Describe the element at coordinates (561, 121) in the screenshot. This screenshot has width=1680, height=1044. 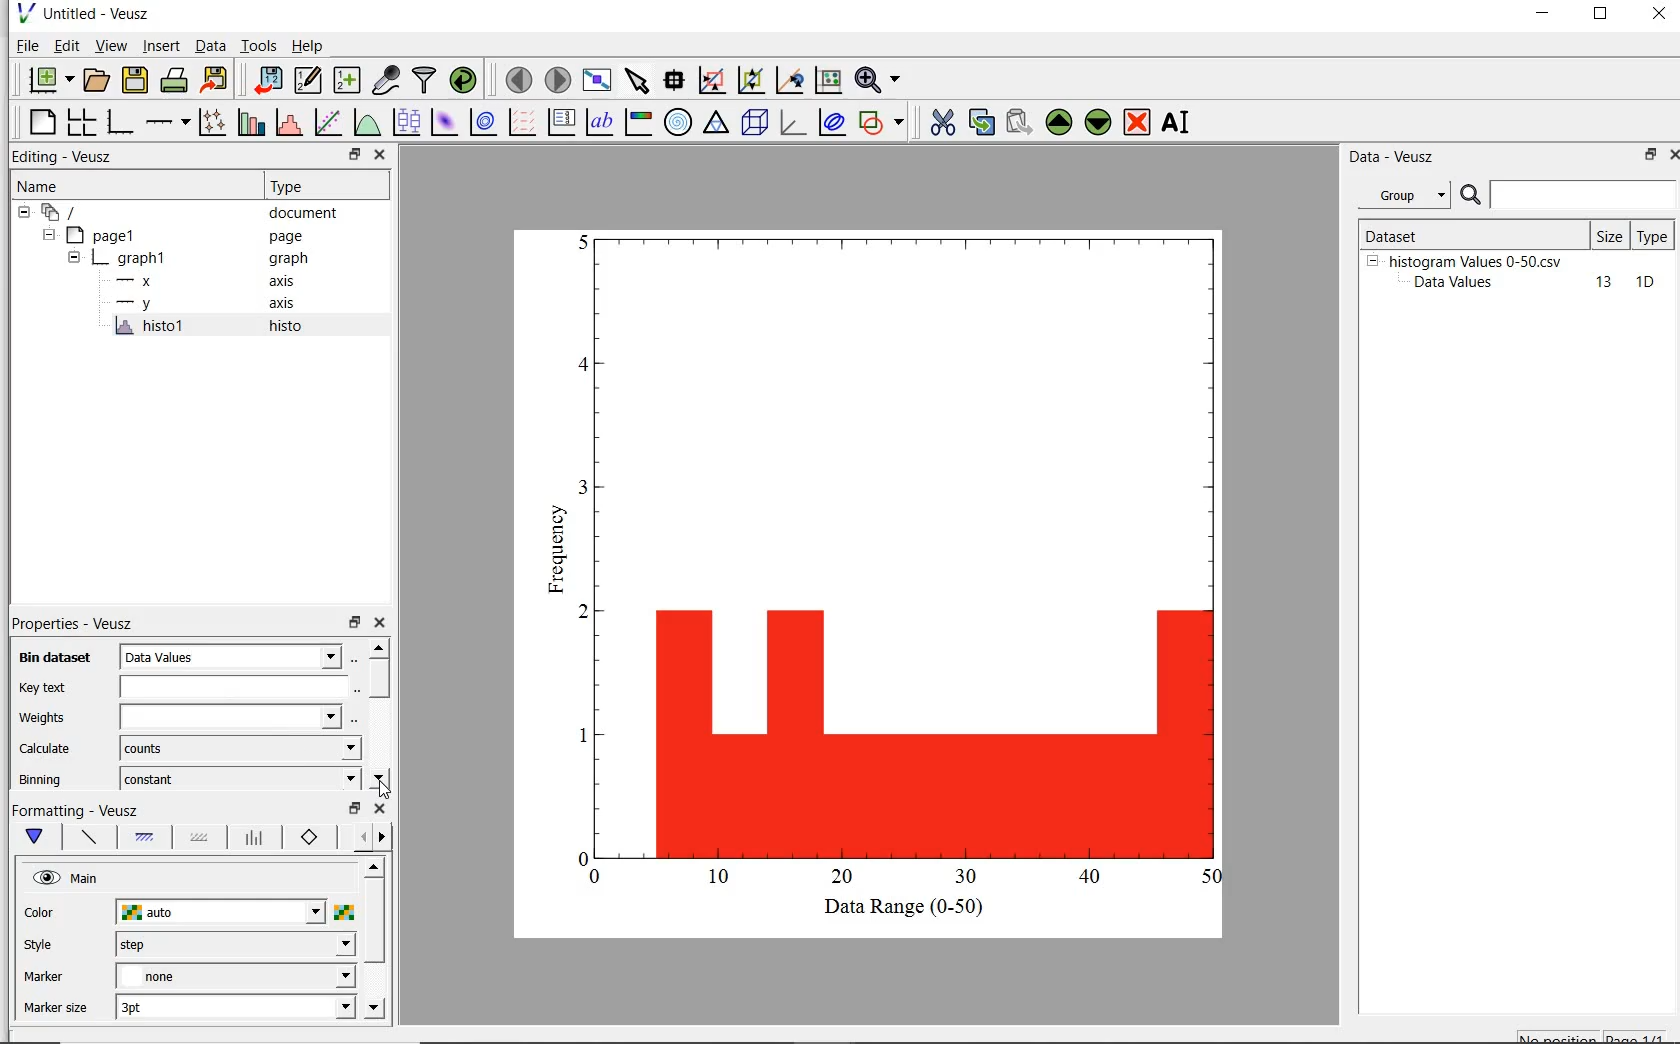
I see `plot key` at that location.